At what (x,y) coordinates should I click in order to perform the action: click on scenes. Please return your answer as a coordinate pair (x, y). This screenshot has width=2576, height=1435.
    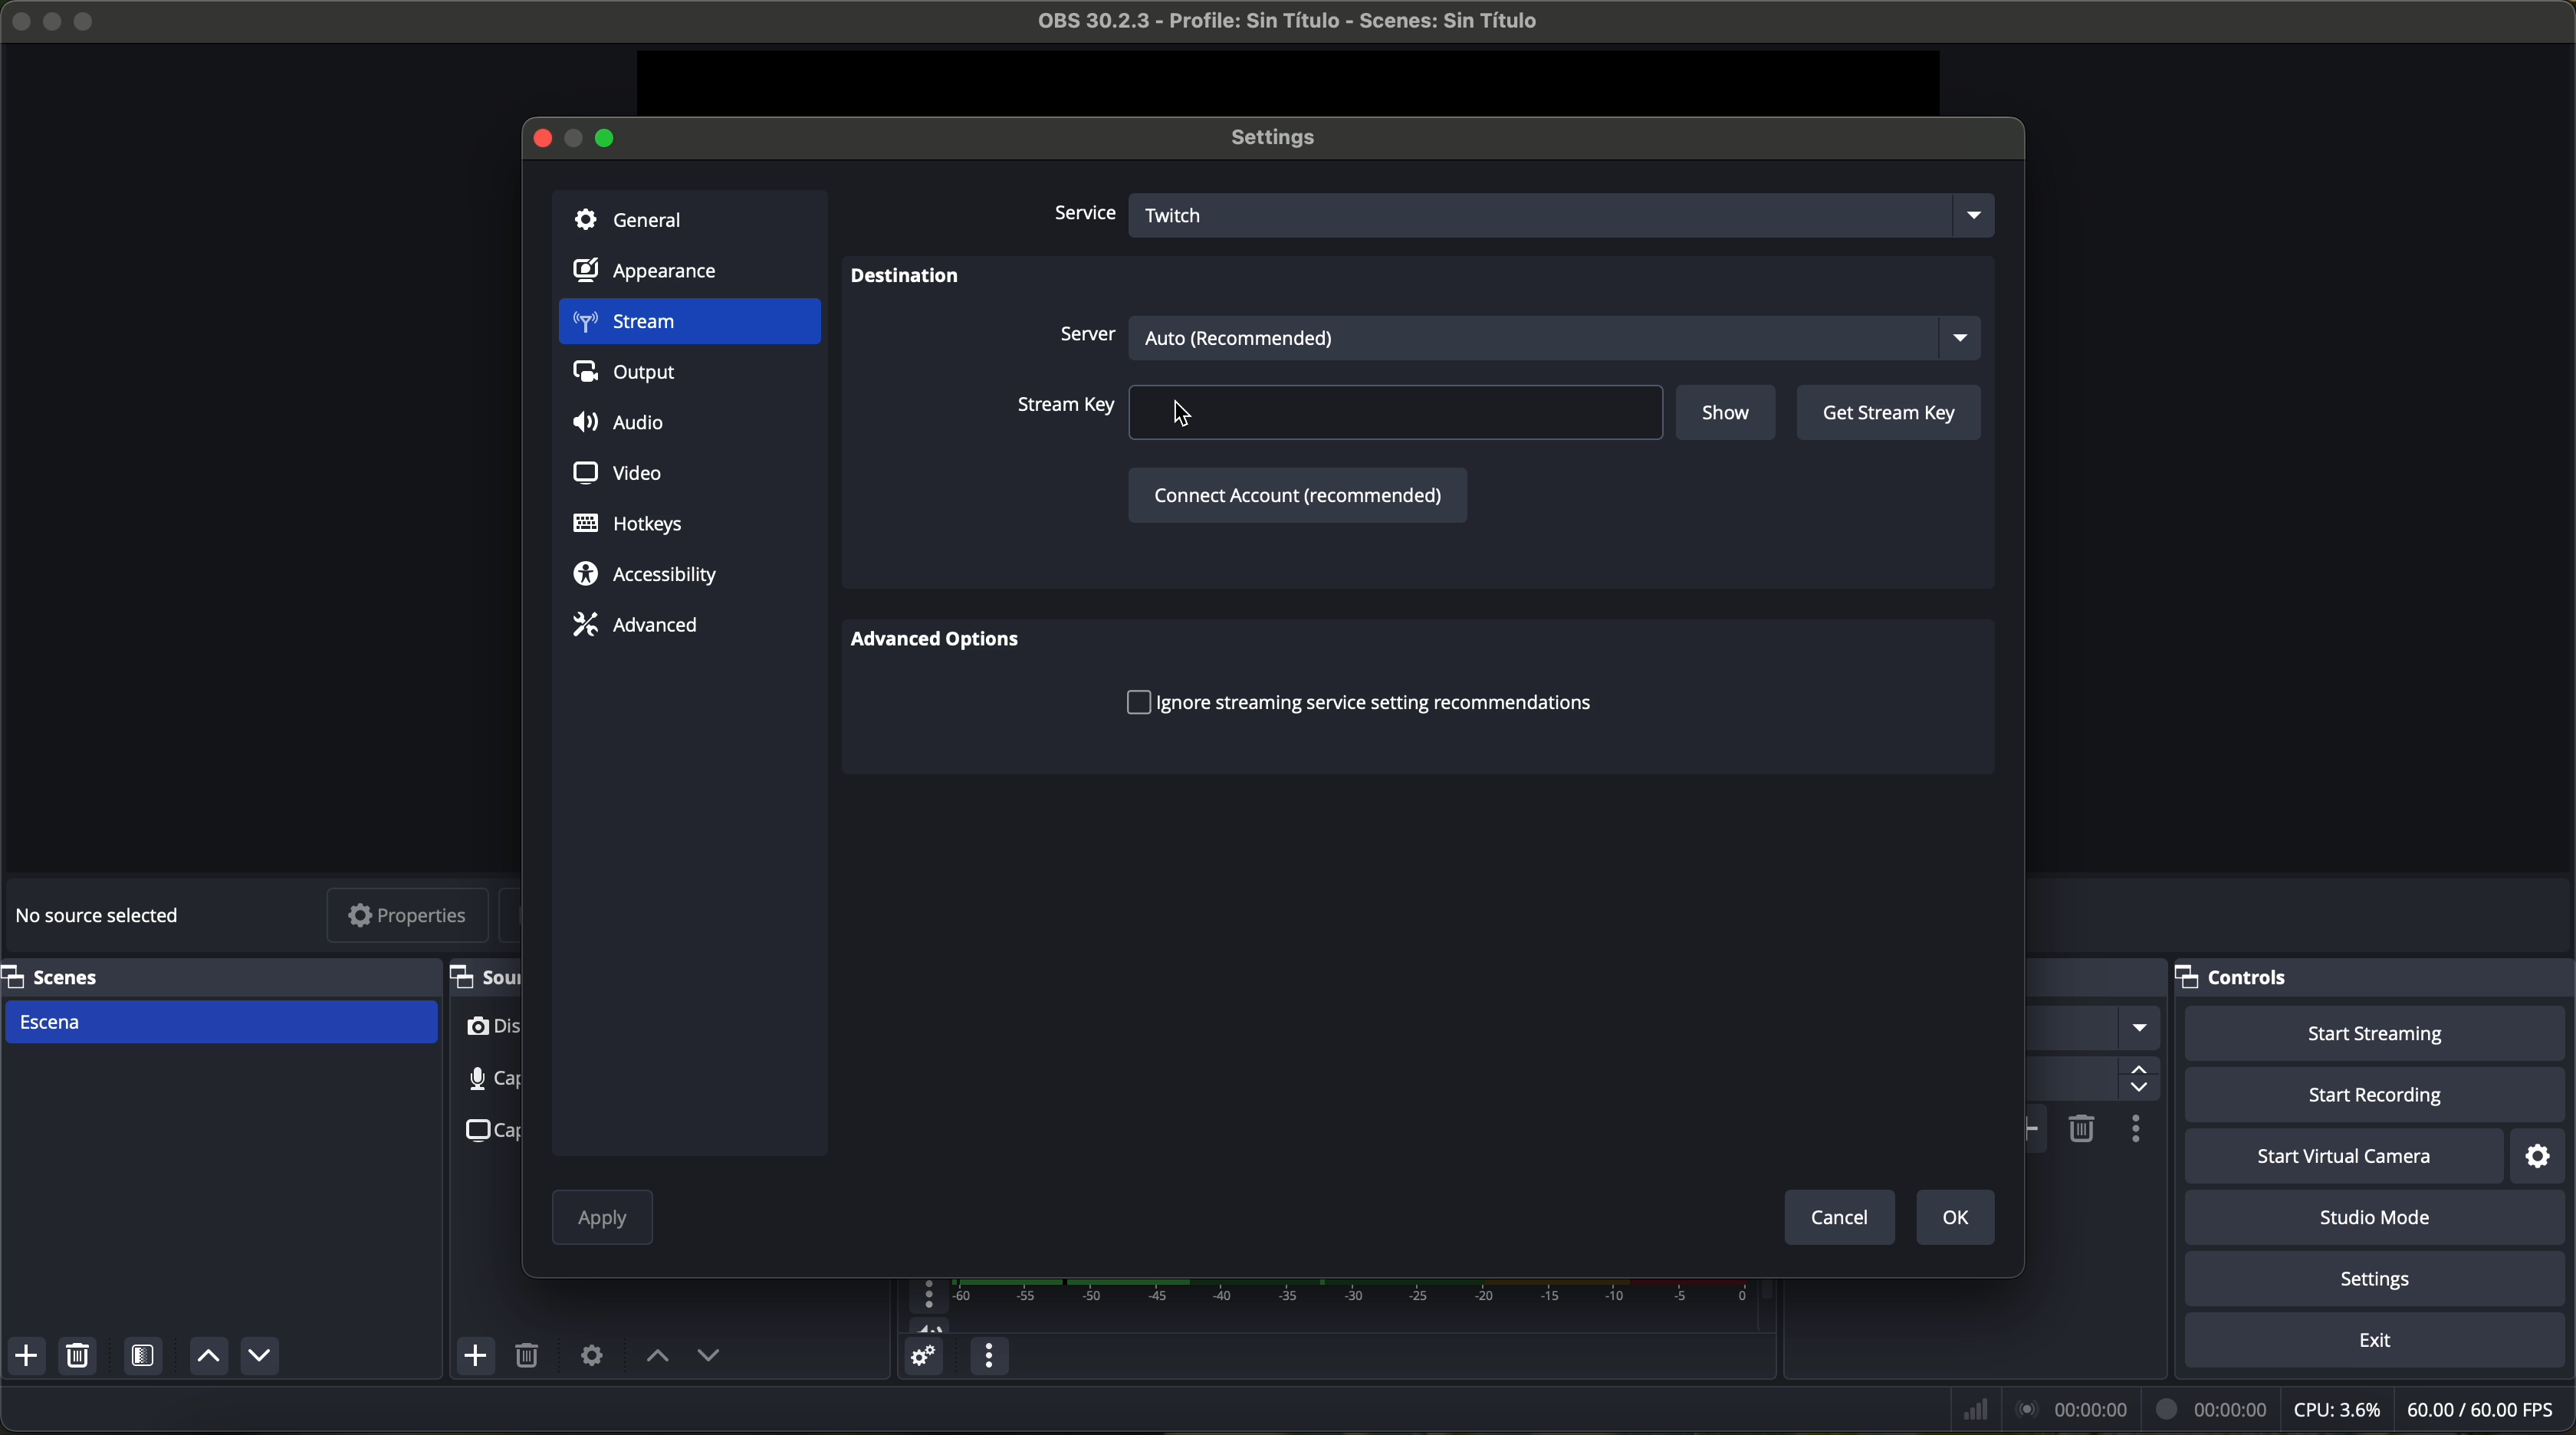
    Looking at the image, I should click on (214, 976).